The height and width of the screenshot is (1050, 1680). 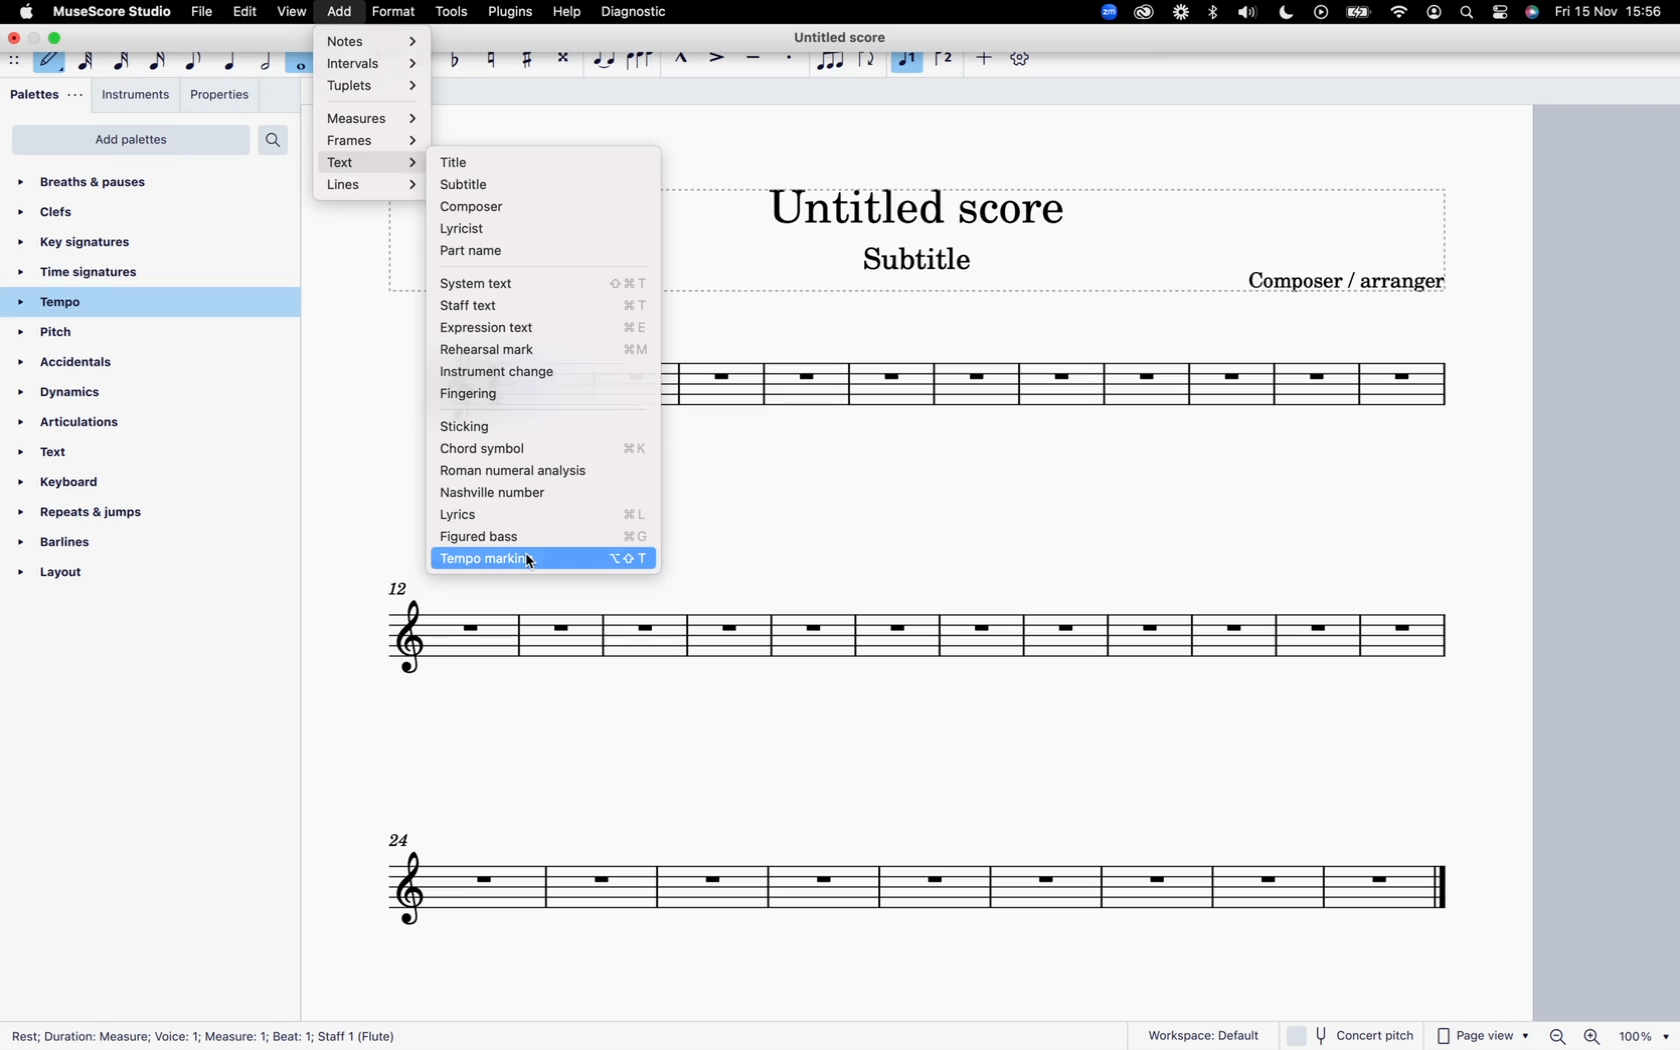 I want to click on figured bass, so click(x=546, y=536).